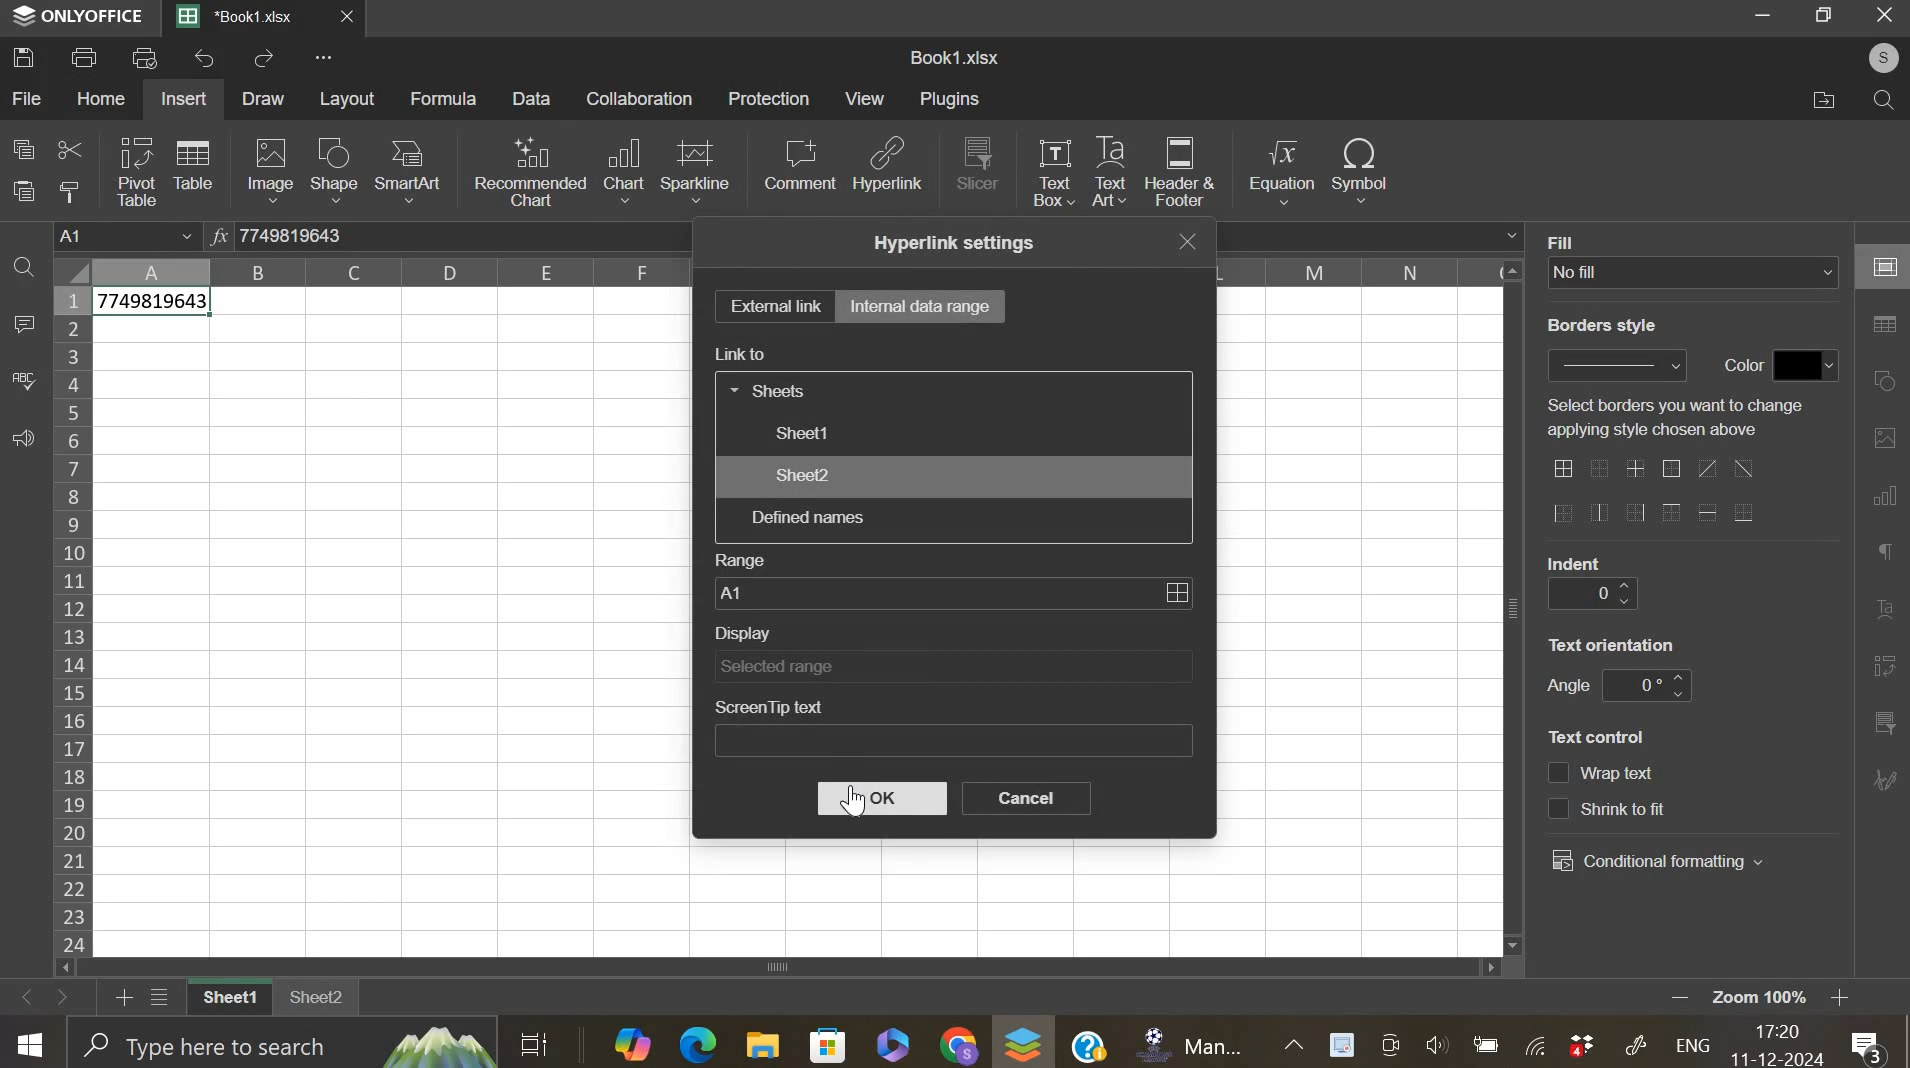 The height and width of the screenshot is (1068, 1910). What do you see at coordinates (245, 18) in the screenshot?
I see `current sheets` at bounding box center [245, 18].